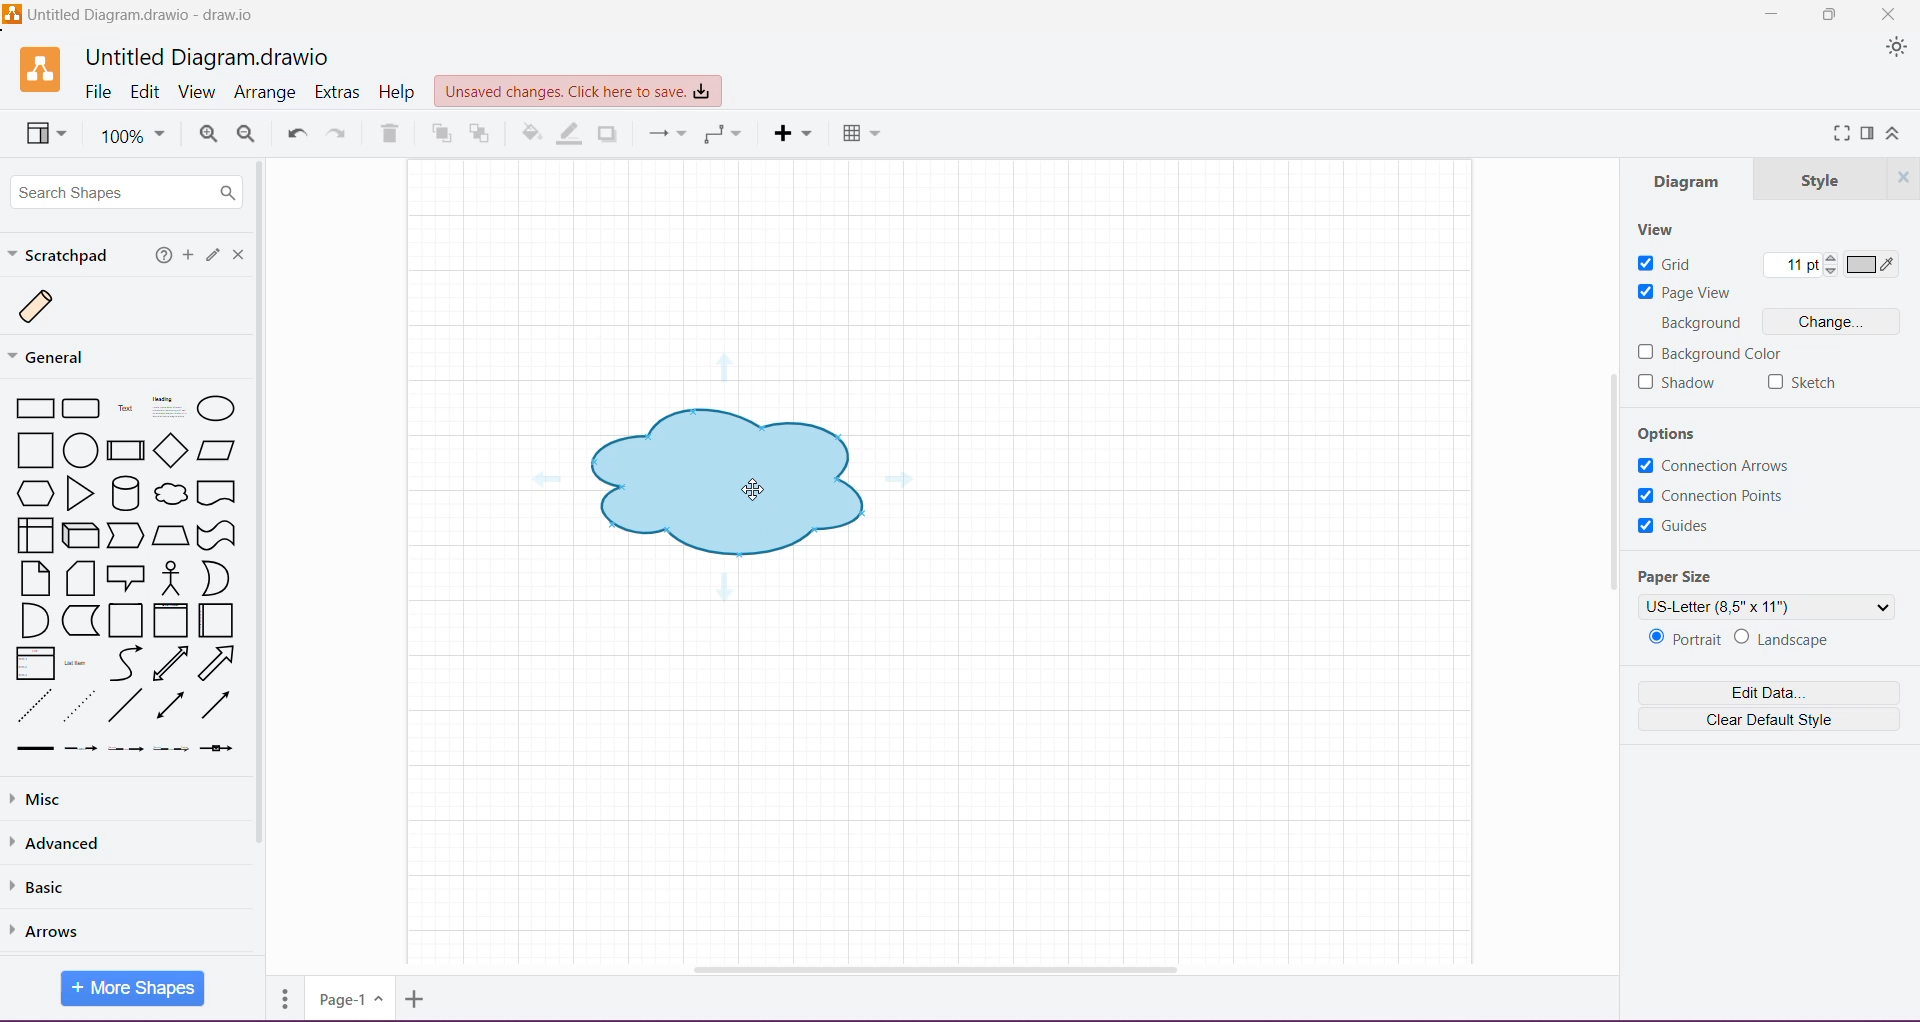 Image resolution: width=1920 pixels, height=1022 pixels. Describe the element at coordinates (1867, 132) in the screenshot. I see `Format` at that location.